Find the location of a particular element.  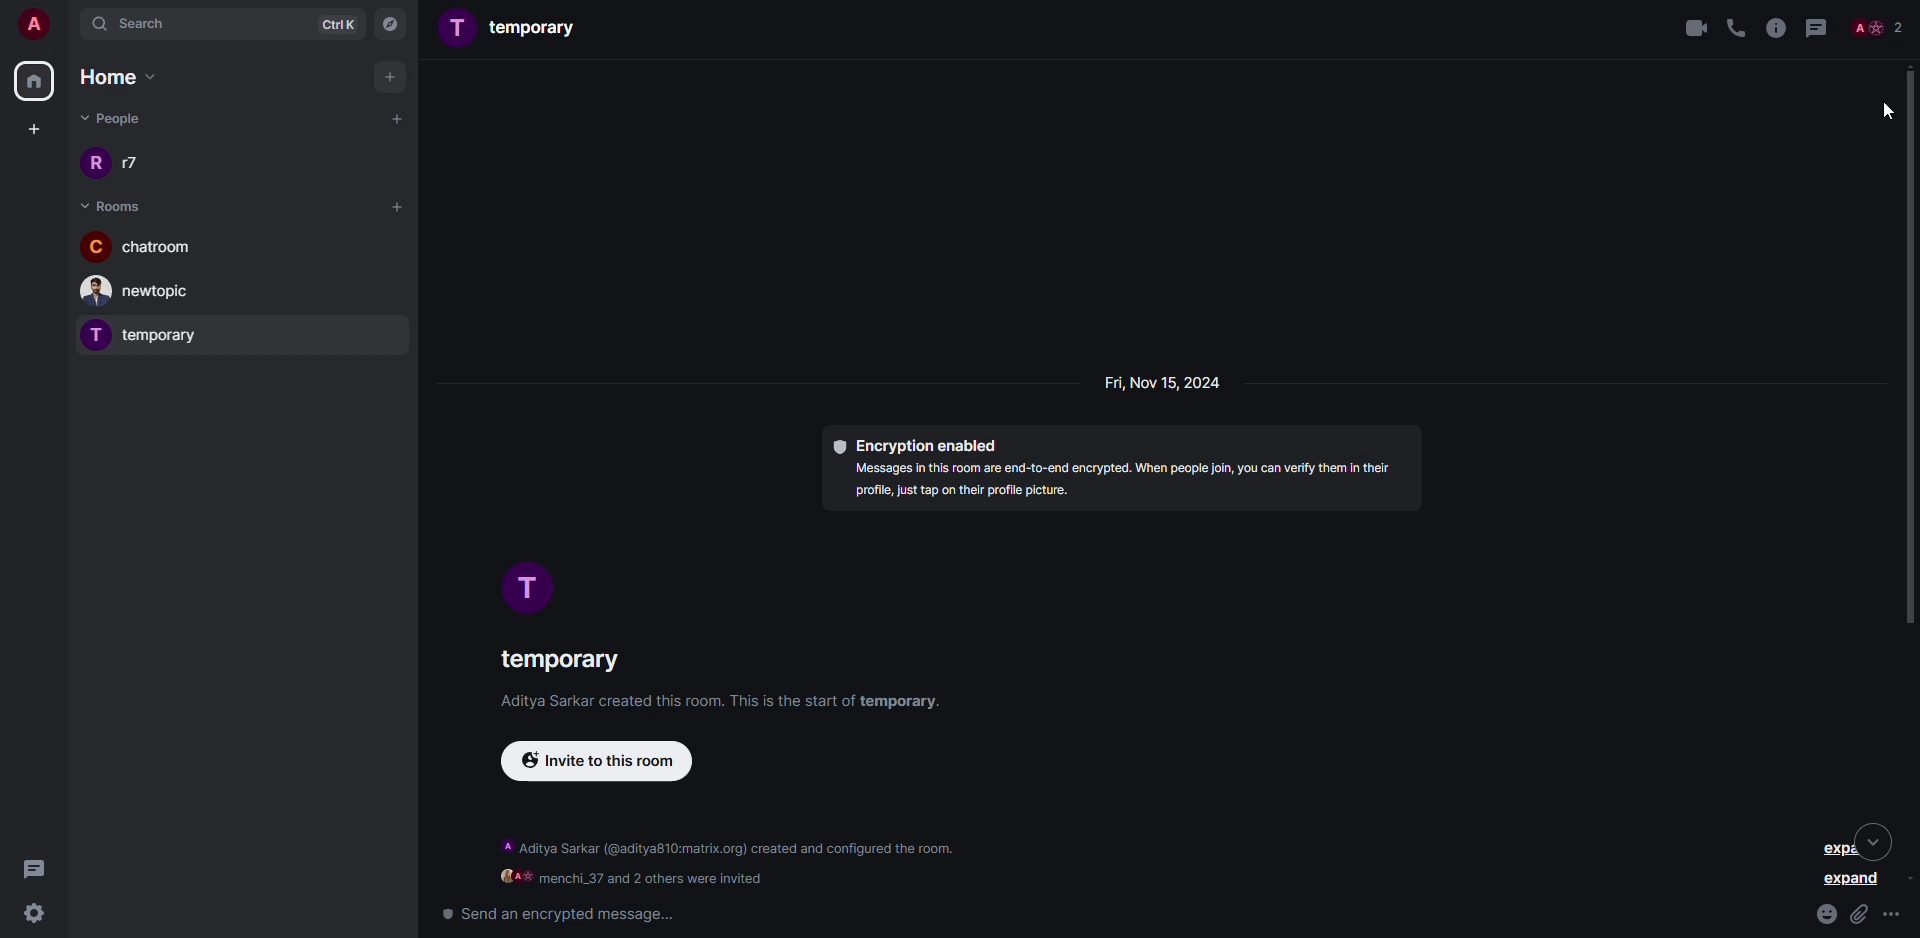

temporary is located at coordinates (517, 30).